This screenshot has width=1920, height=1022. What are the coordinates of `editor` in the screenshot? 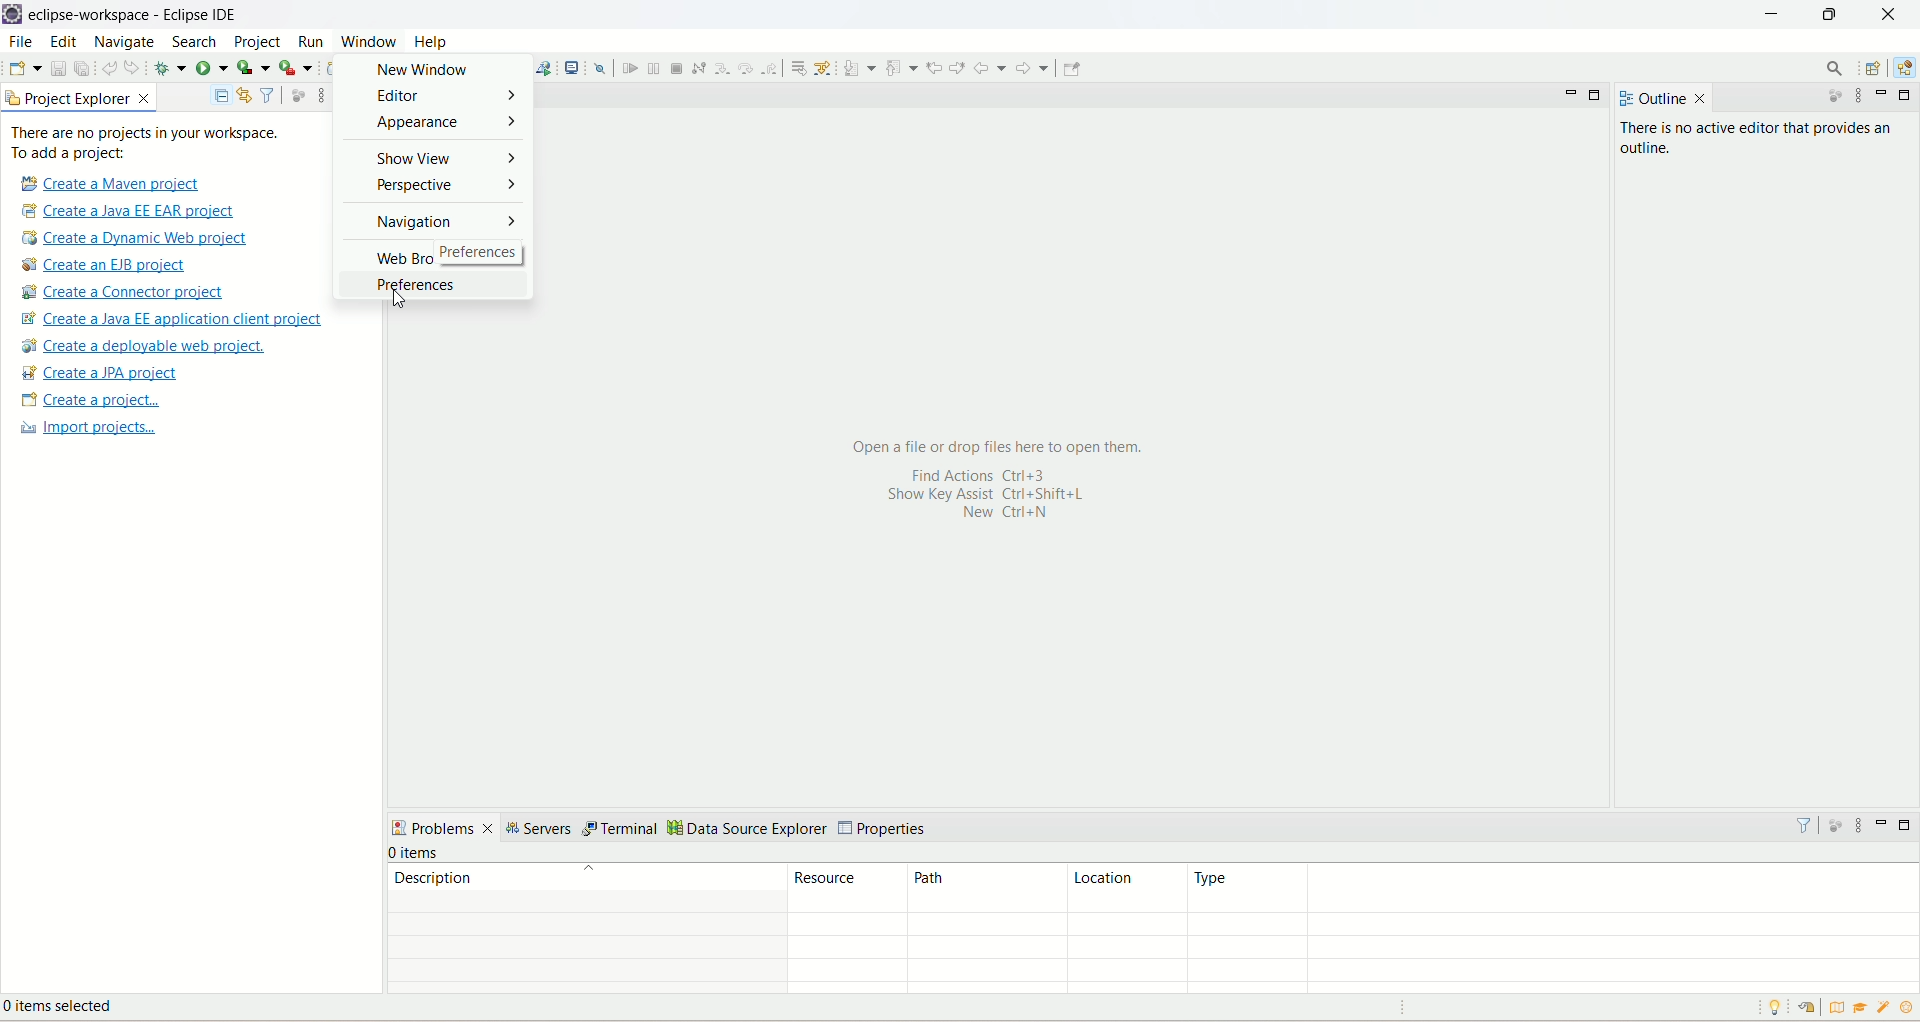 It's located at (437, 96).